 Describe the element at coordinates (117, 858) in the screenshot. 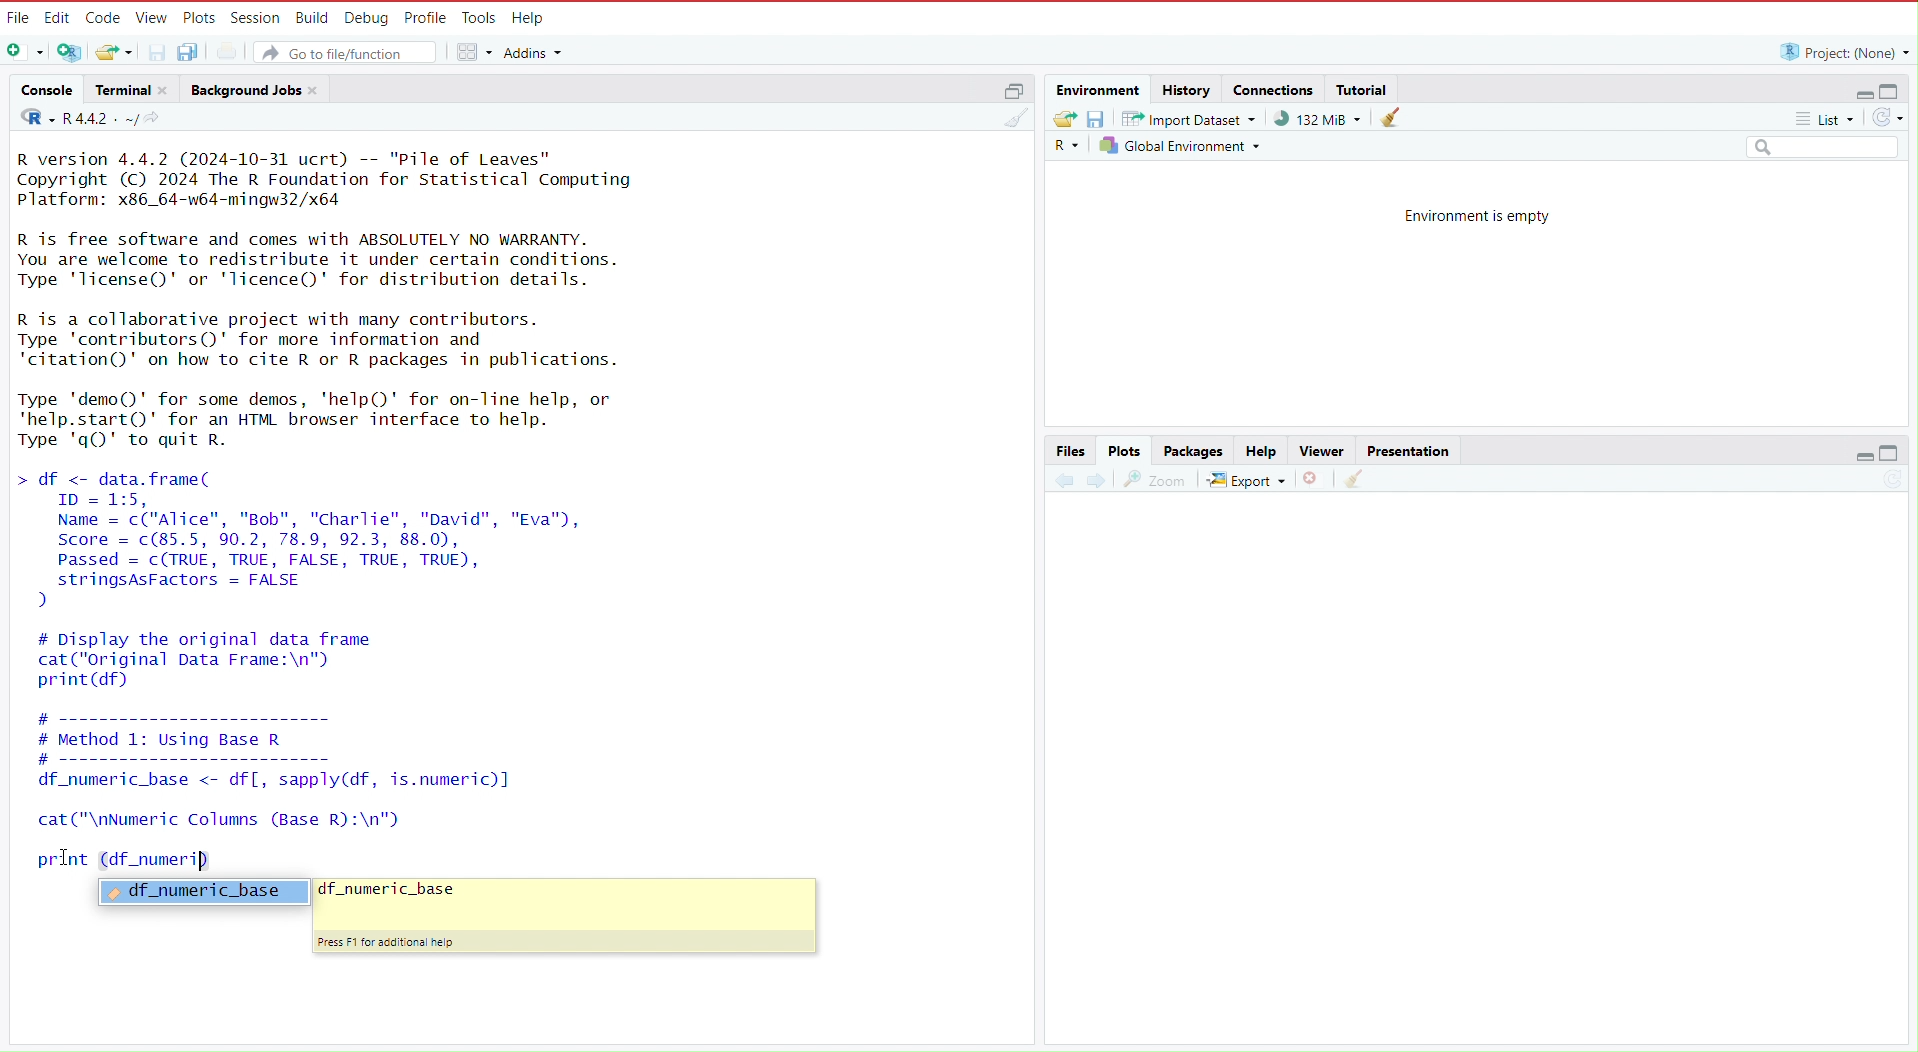

I see `print (df_numeri)` at that location.